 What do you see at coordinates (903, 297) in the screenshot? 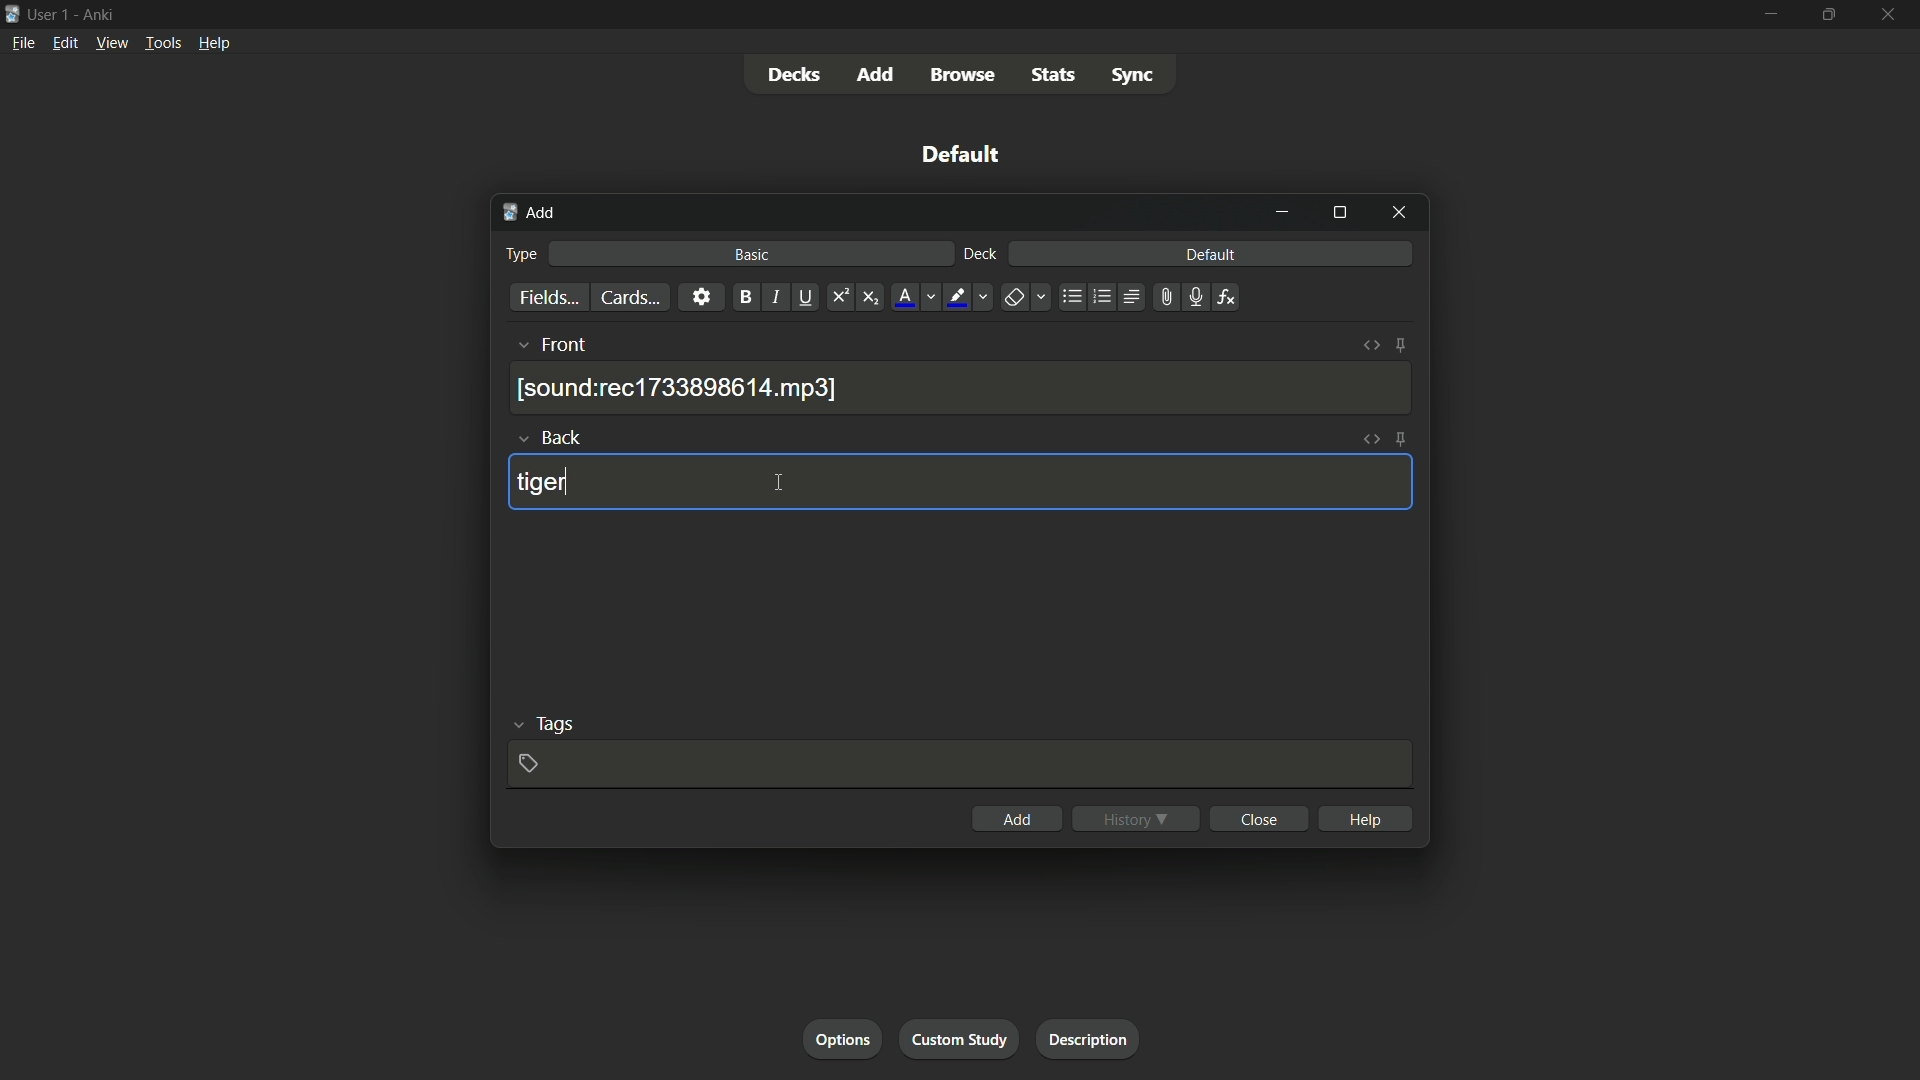
I see `font color` at bounding box center [903, 297].